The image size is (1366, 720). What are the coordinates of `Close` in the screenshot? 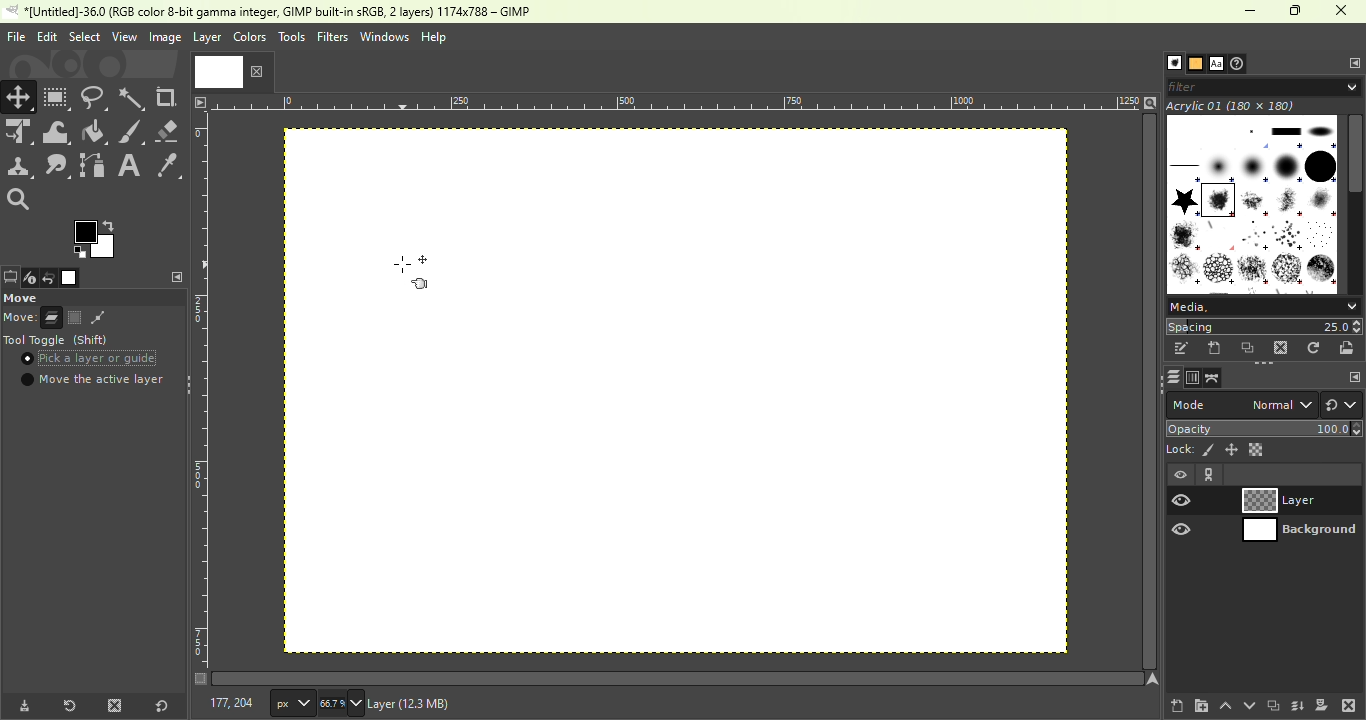 It's located at (1344, 12).